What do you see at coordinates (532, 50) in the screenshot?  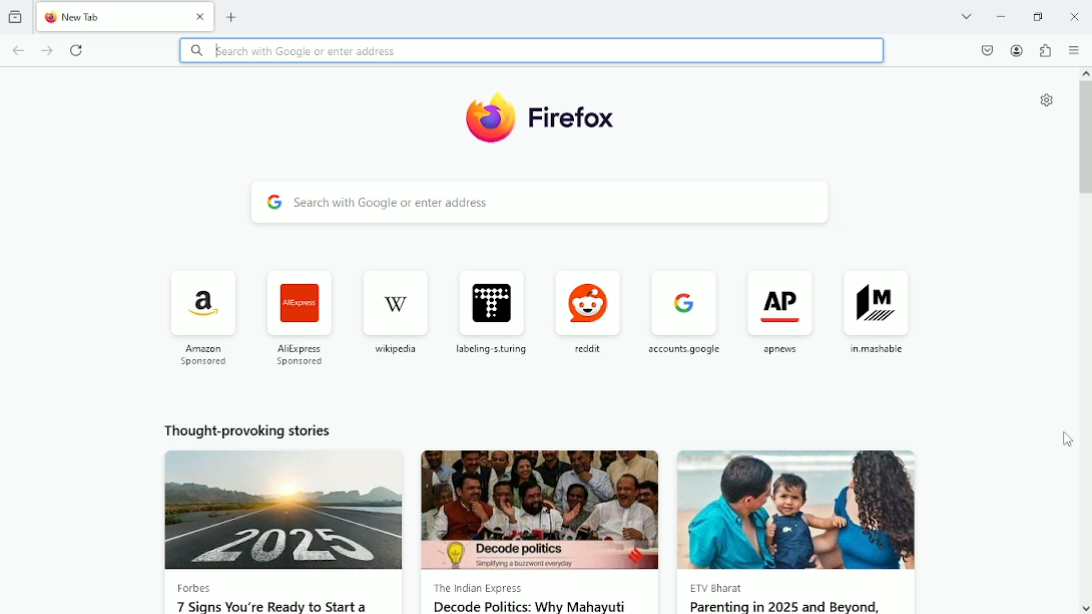 I see `Search with google or enter address` at bounding box center [532, 50].